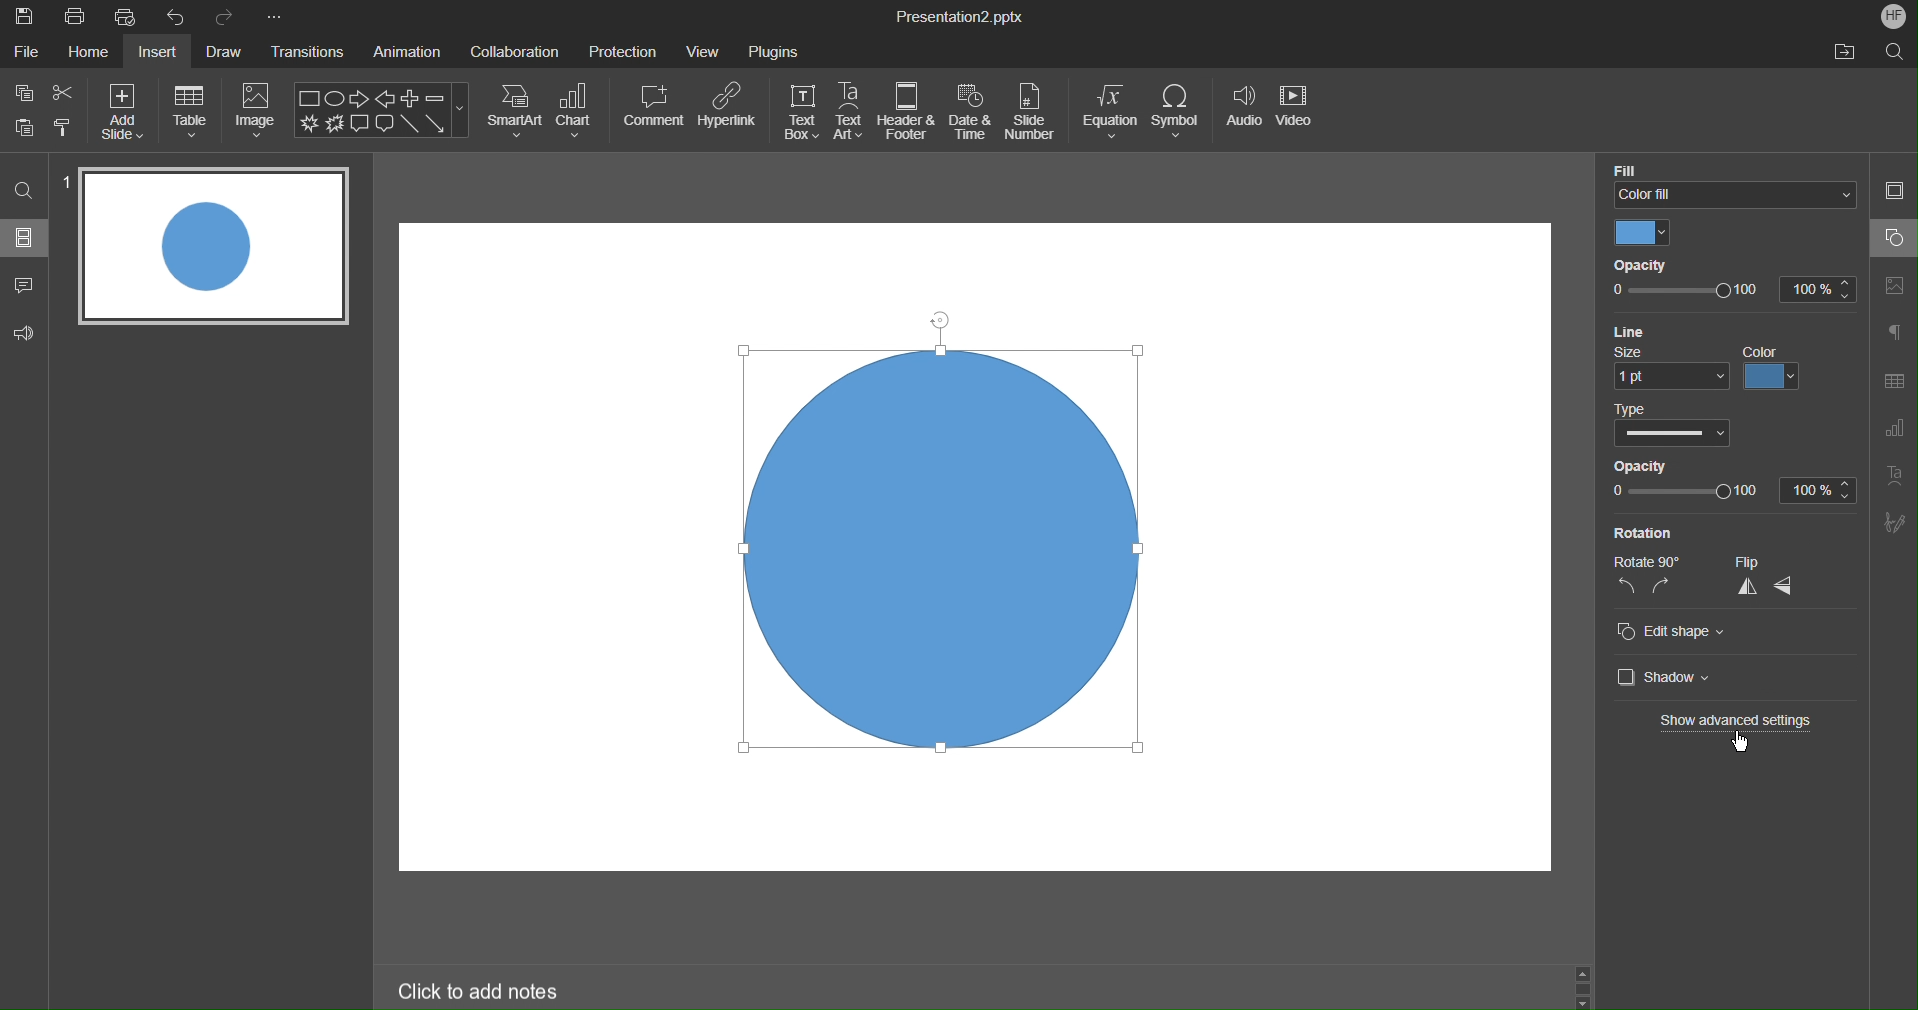 Image resolution: width=1918 pixels, height=1010 pixels. What do you see at coordinates (907, 112) in the screenshot?
I see `Header & Footer` at bounding box center [907, 112].